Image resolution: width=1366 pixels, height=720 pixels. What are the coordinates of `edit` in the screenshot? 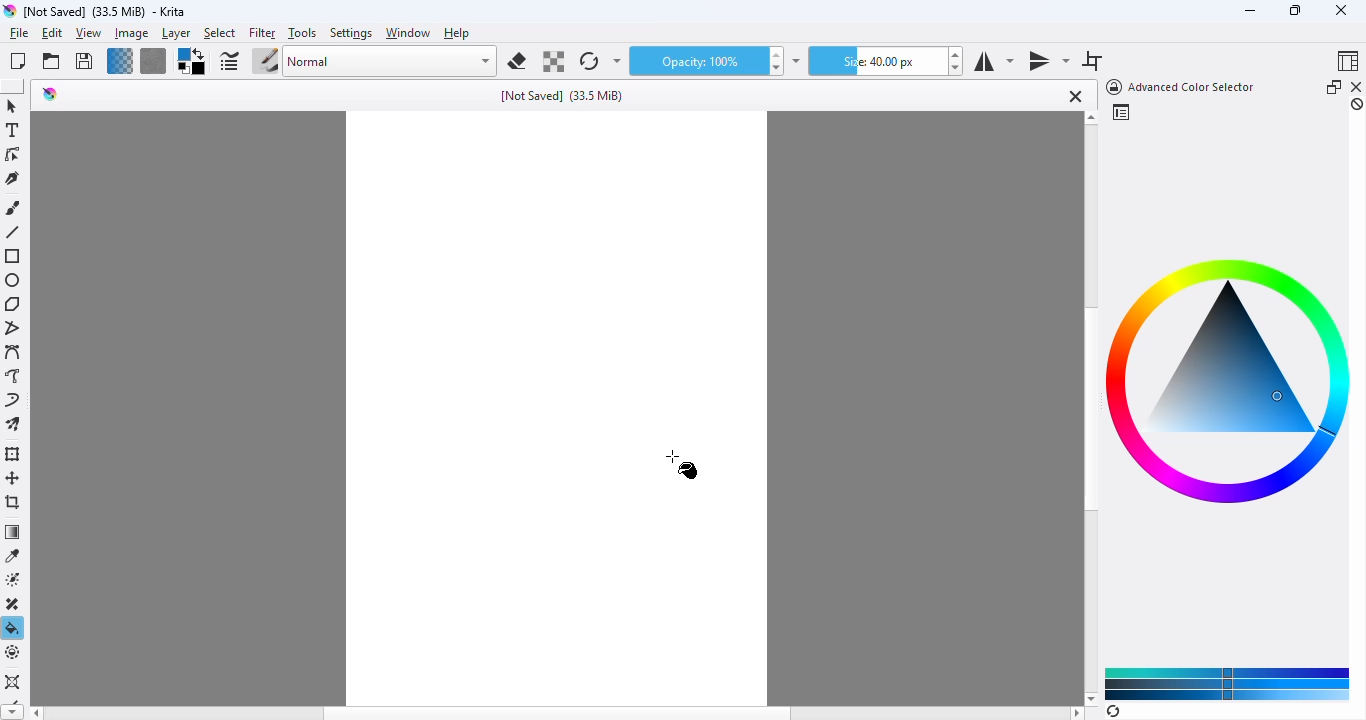 It's located at (51, 33).